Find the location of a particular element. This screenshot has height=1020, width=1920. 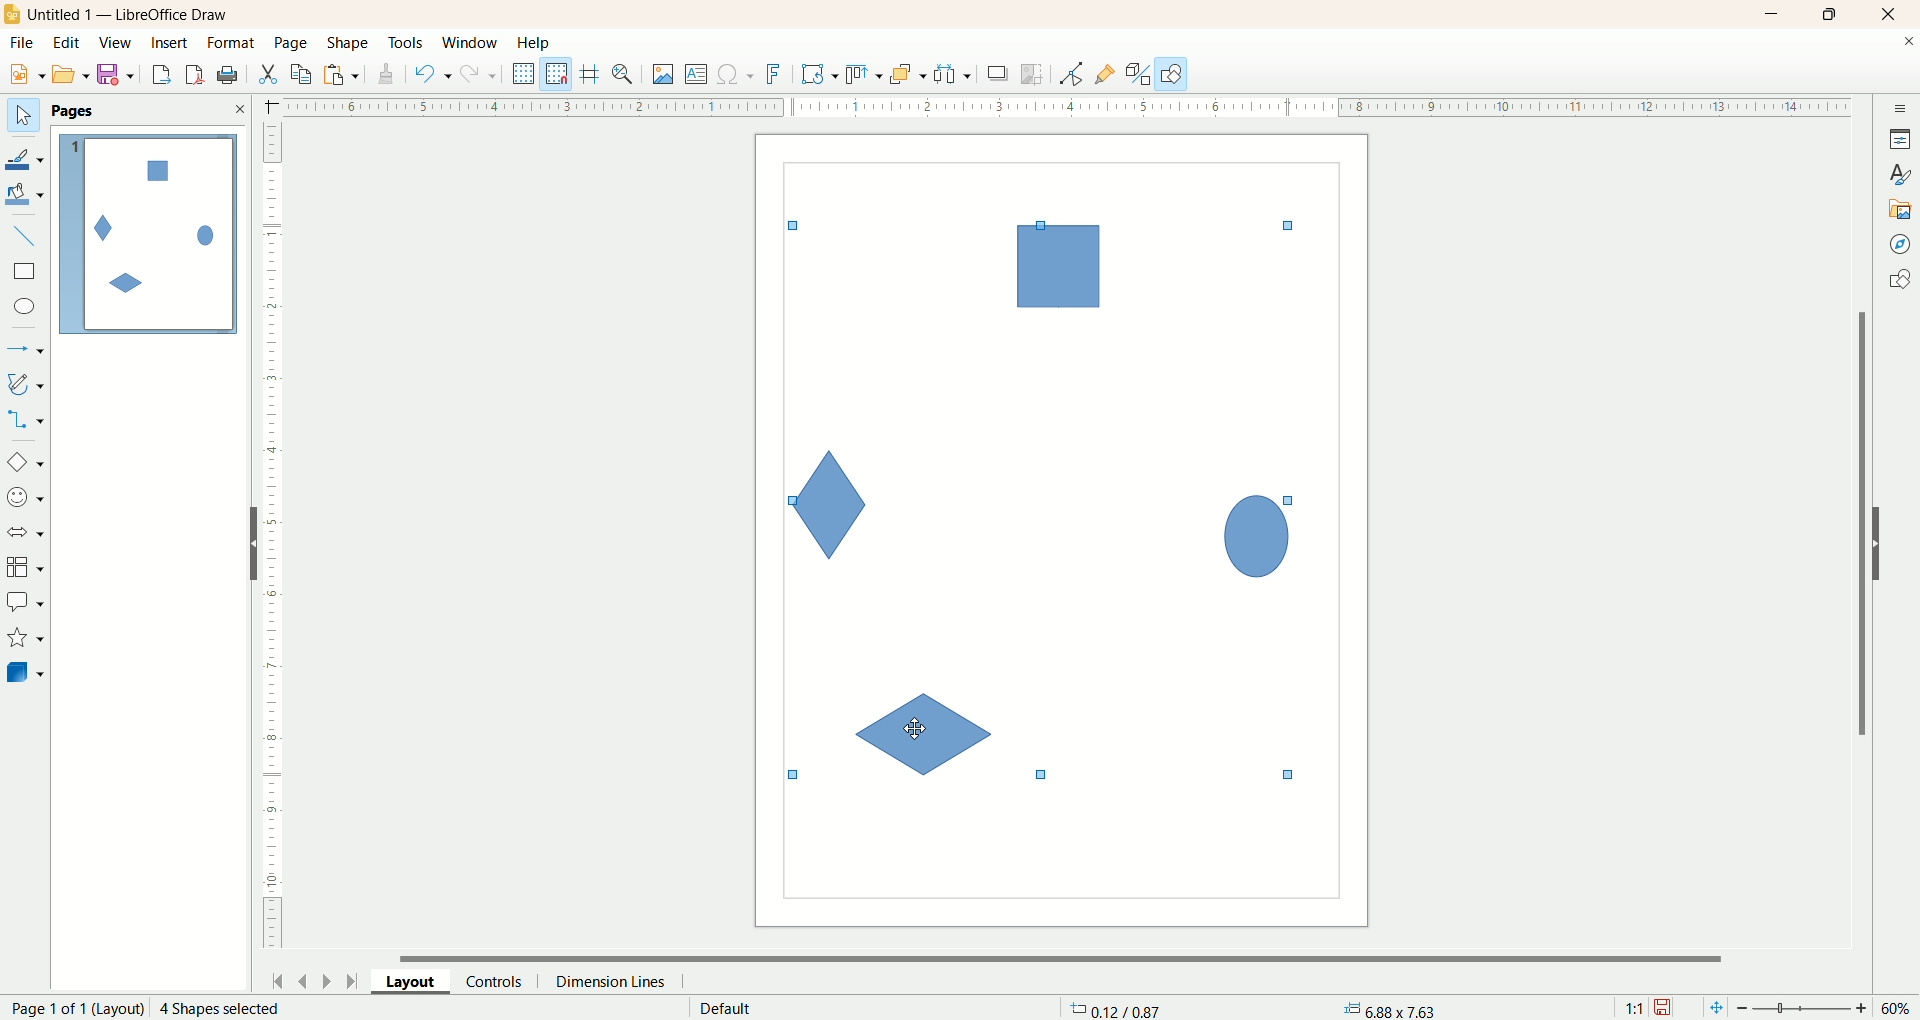

gallery is located at coordinates (1901, 207).